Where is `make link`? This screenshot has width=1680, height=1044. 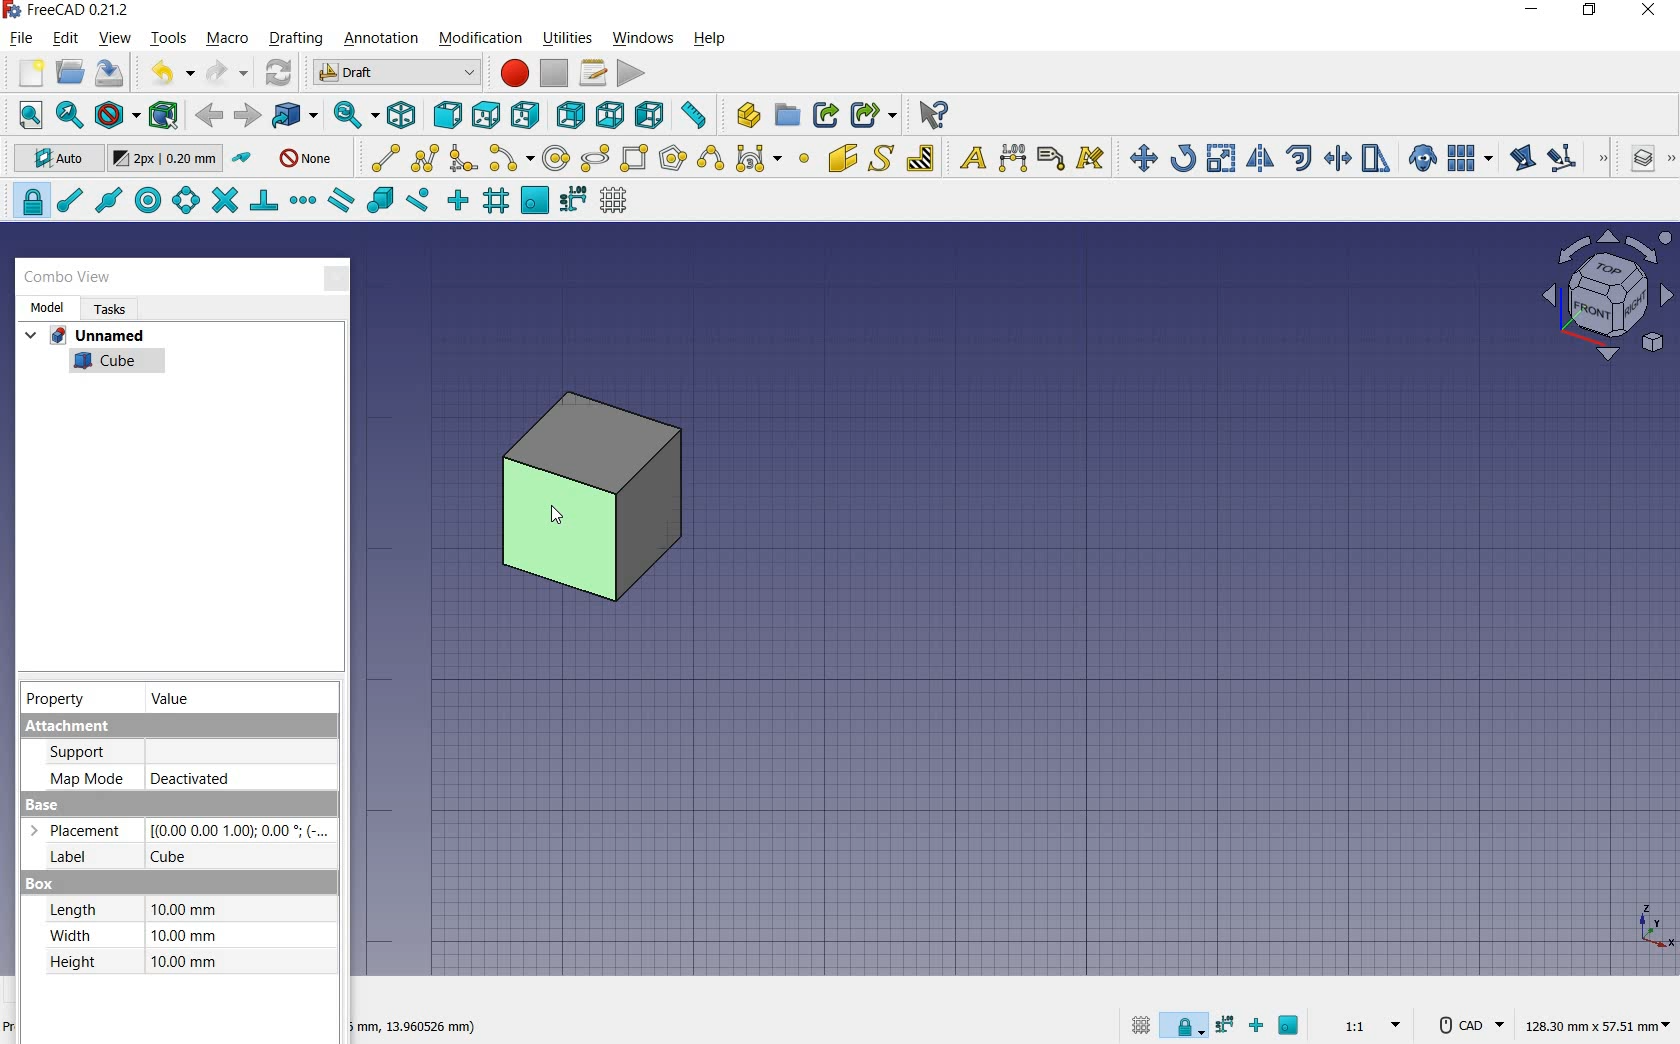
make link is located at coordinates (826, 114).